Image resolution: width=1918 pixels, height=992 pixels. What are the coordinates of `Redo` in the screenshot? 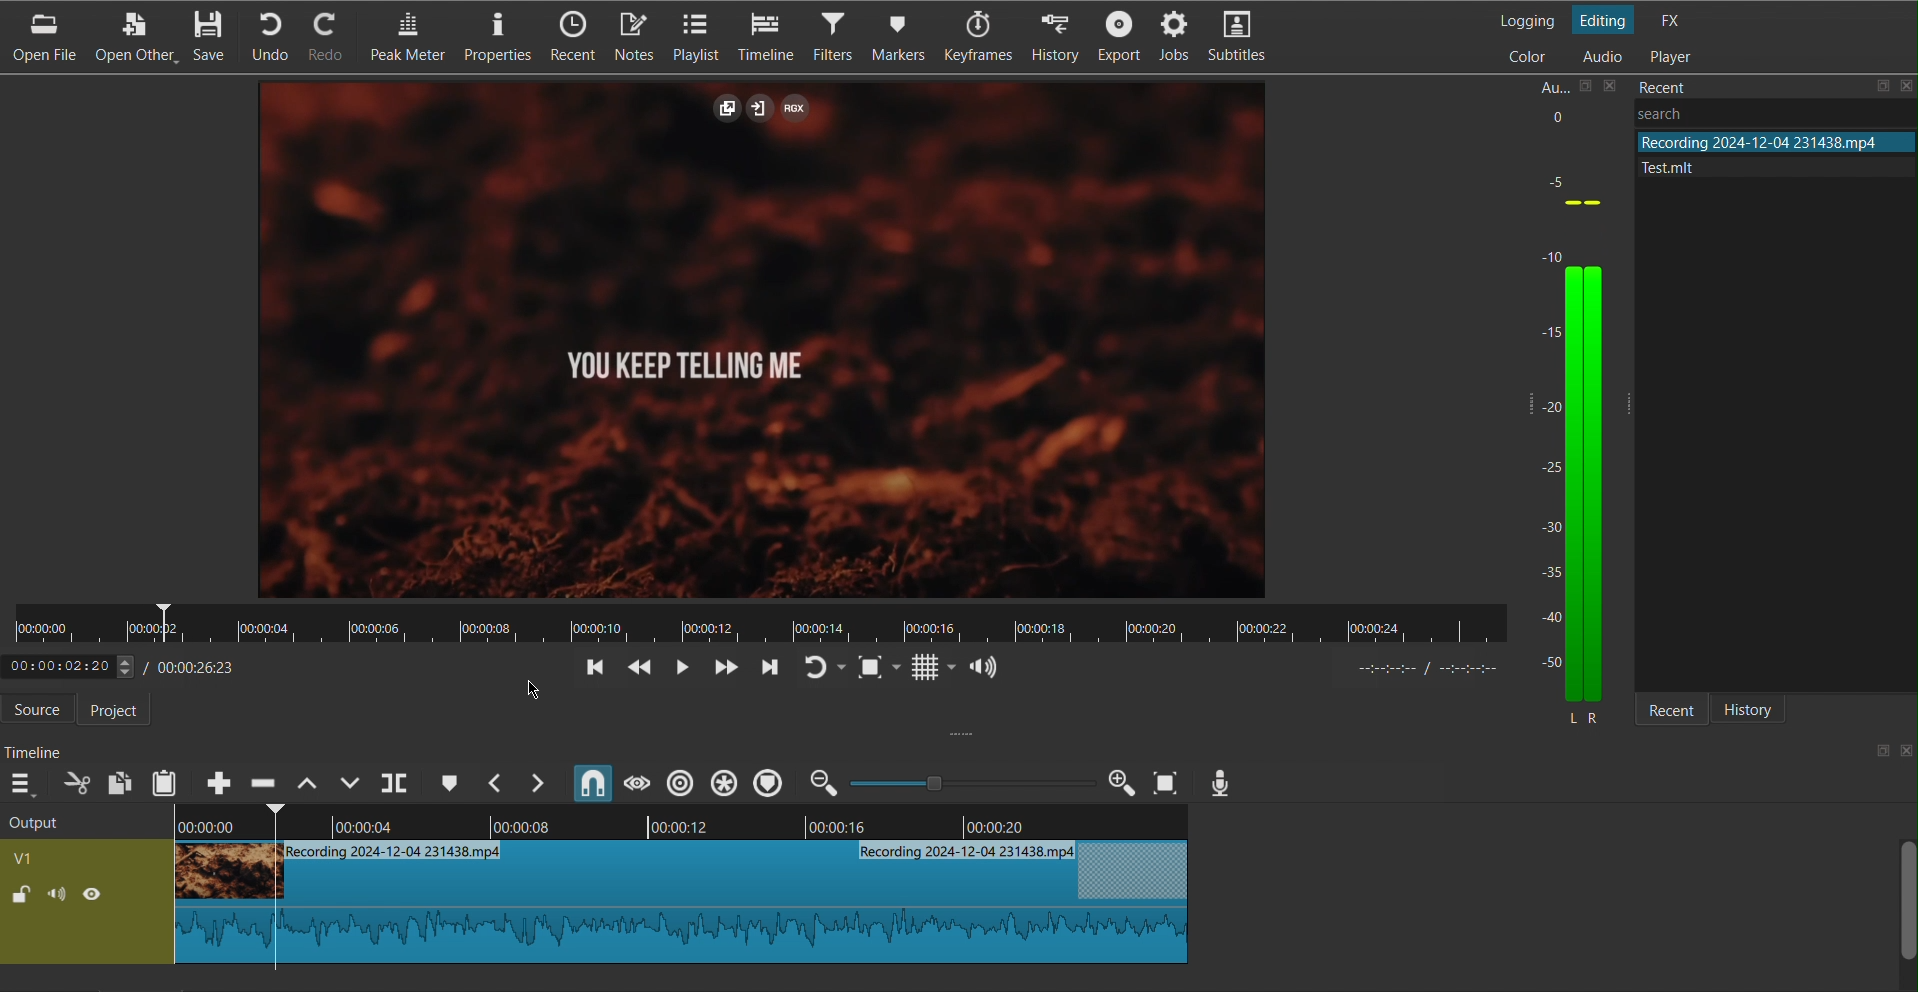 It's located at (334, 35).